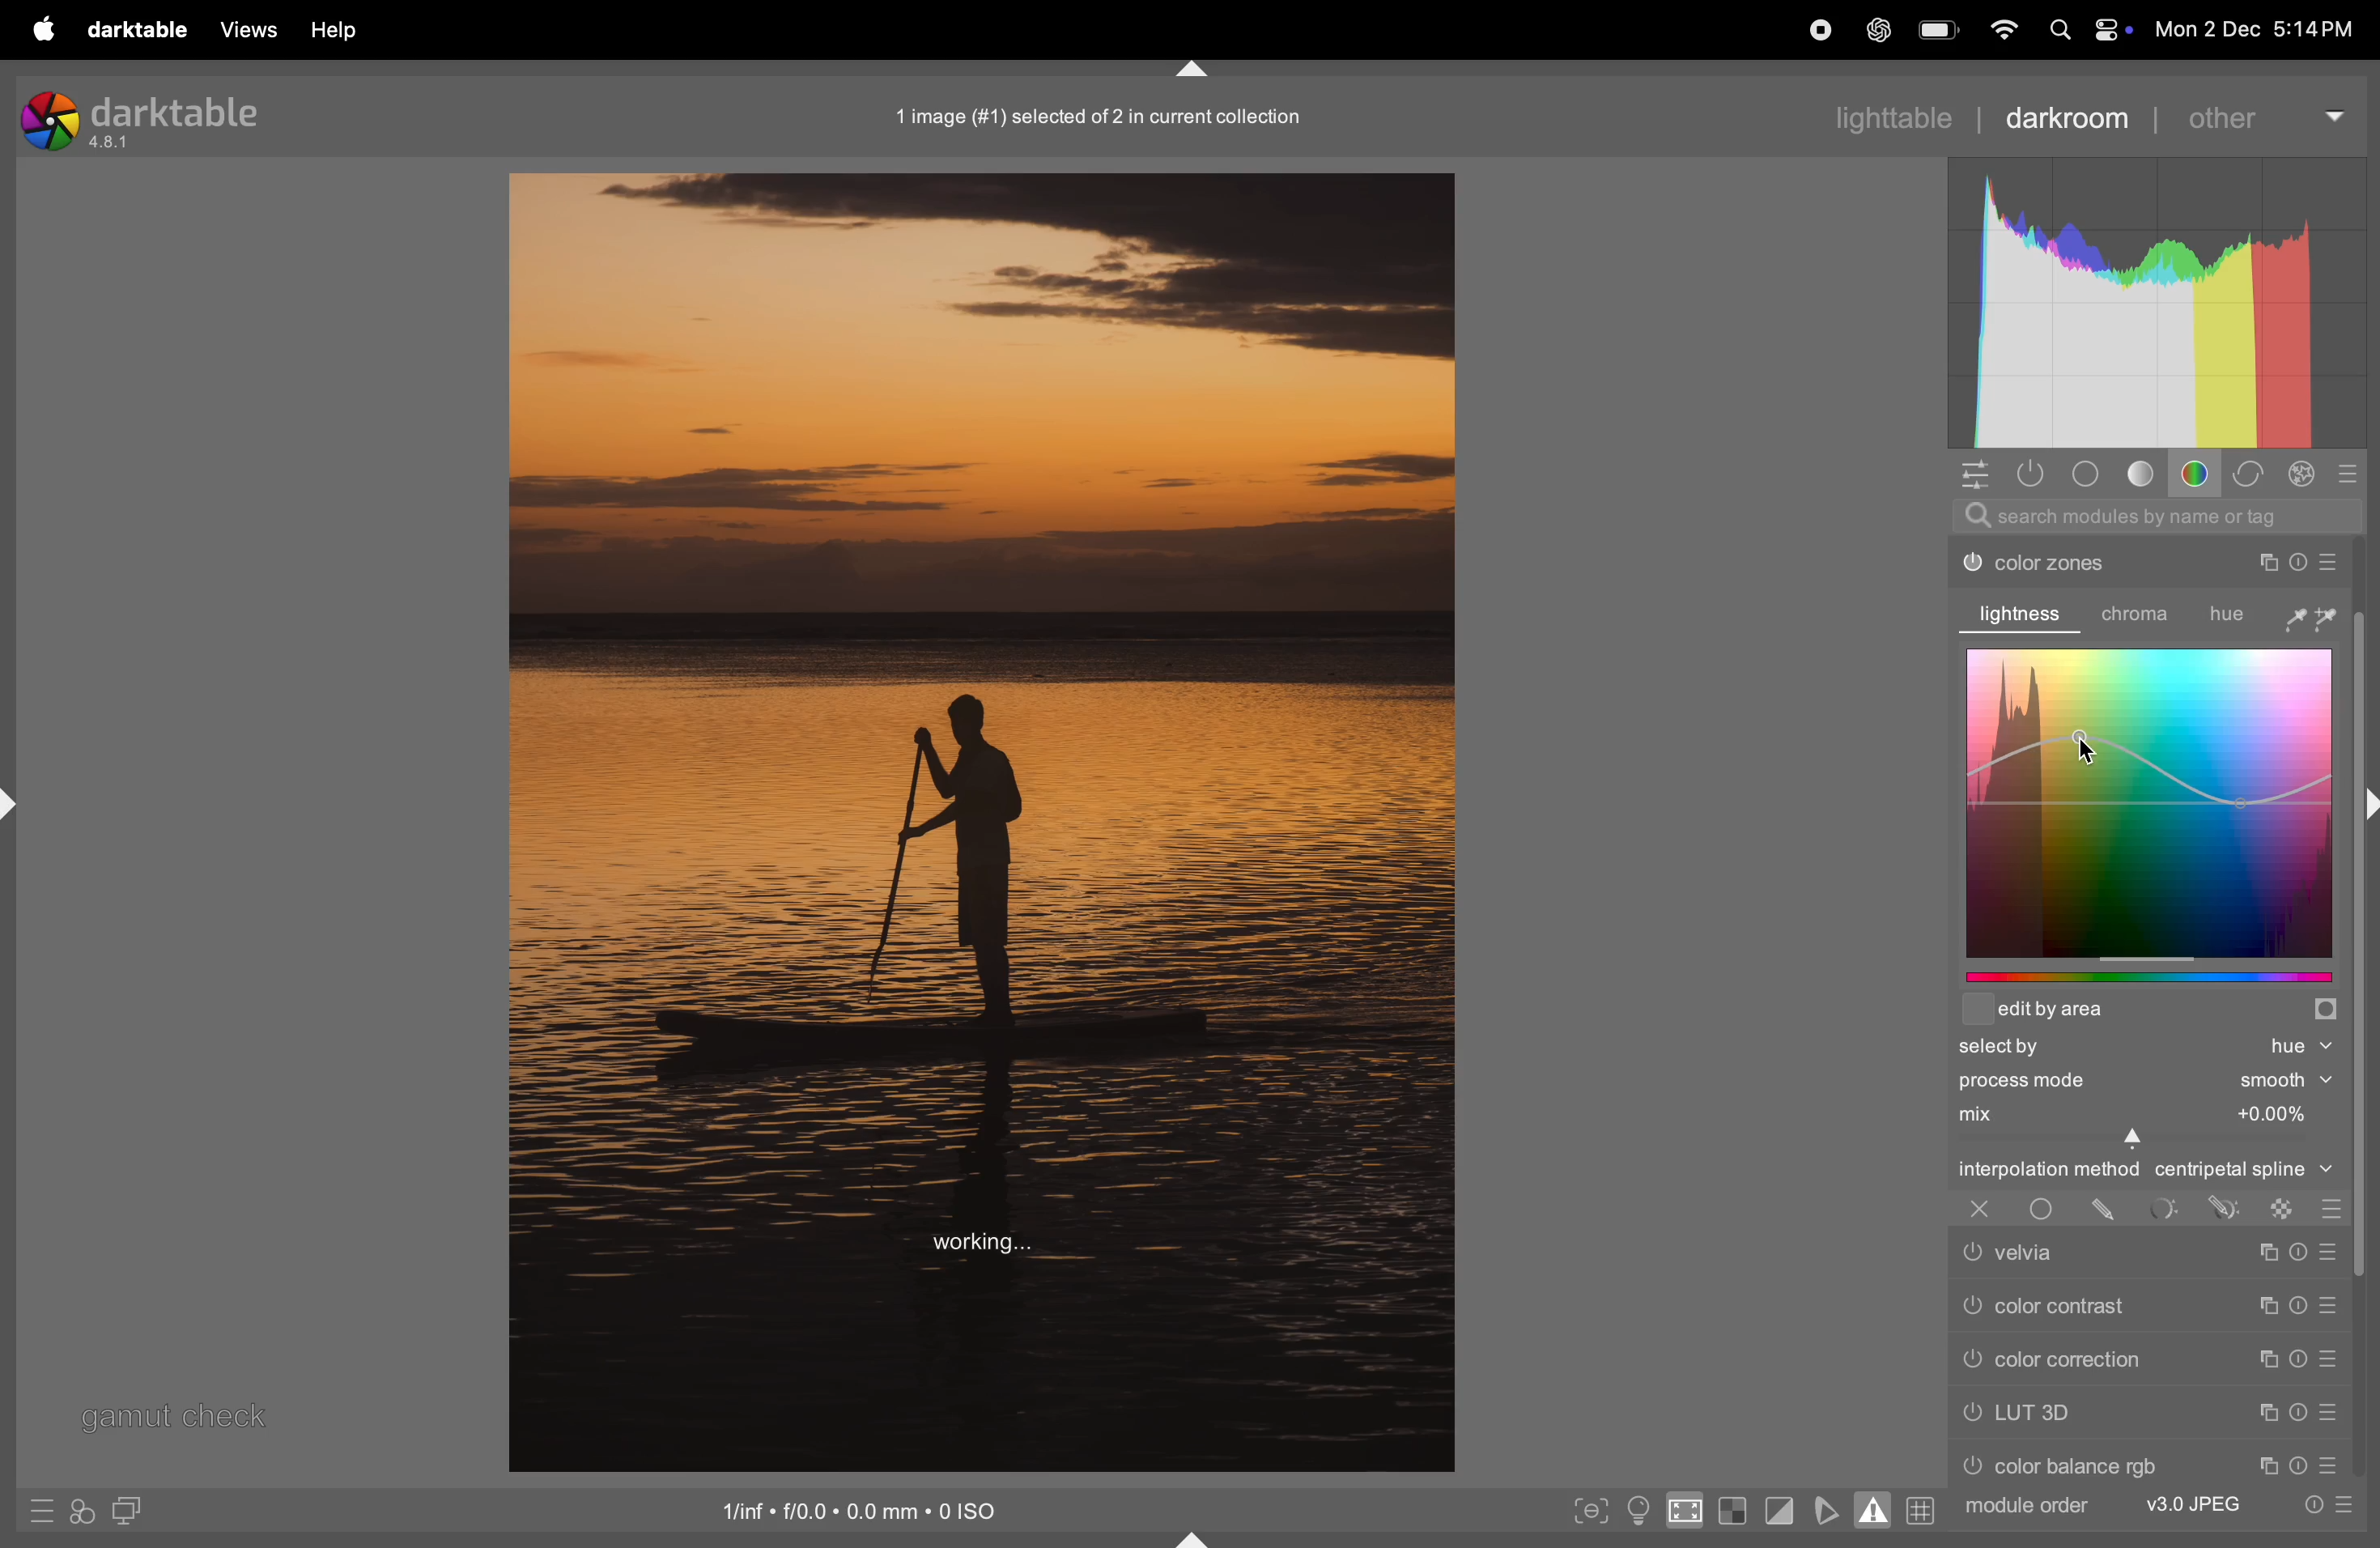  I want to click on color contrast, so click(2085, 1304).